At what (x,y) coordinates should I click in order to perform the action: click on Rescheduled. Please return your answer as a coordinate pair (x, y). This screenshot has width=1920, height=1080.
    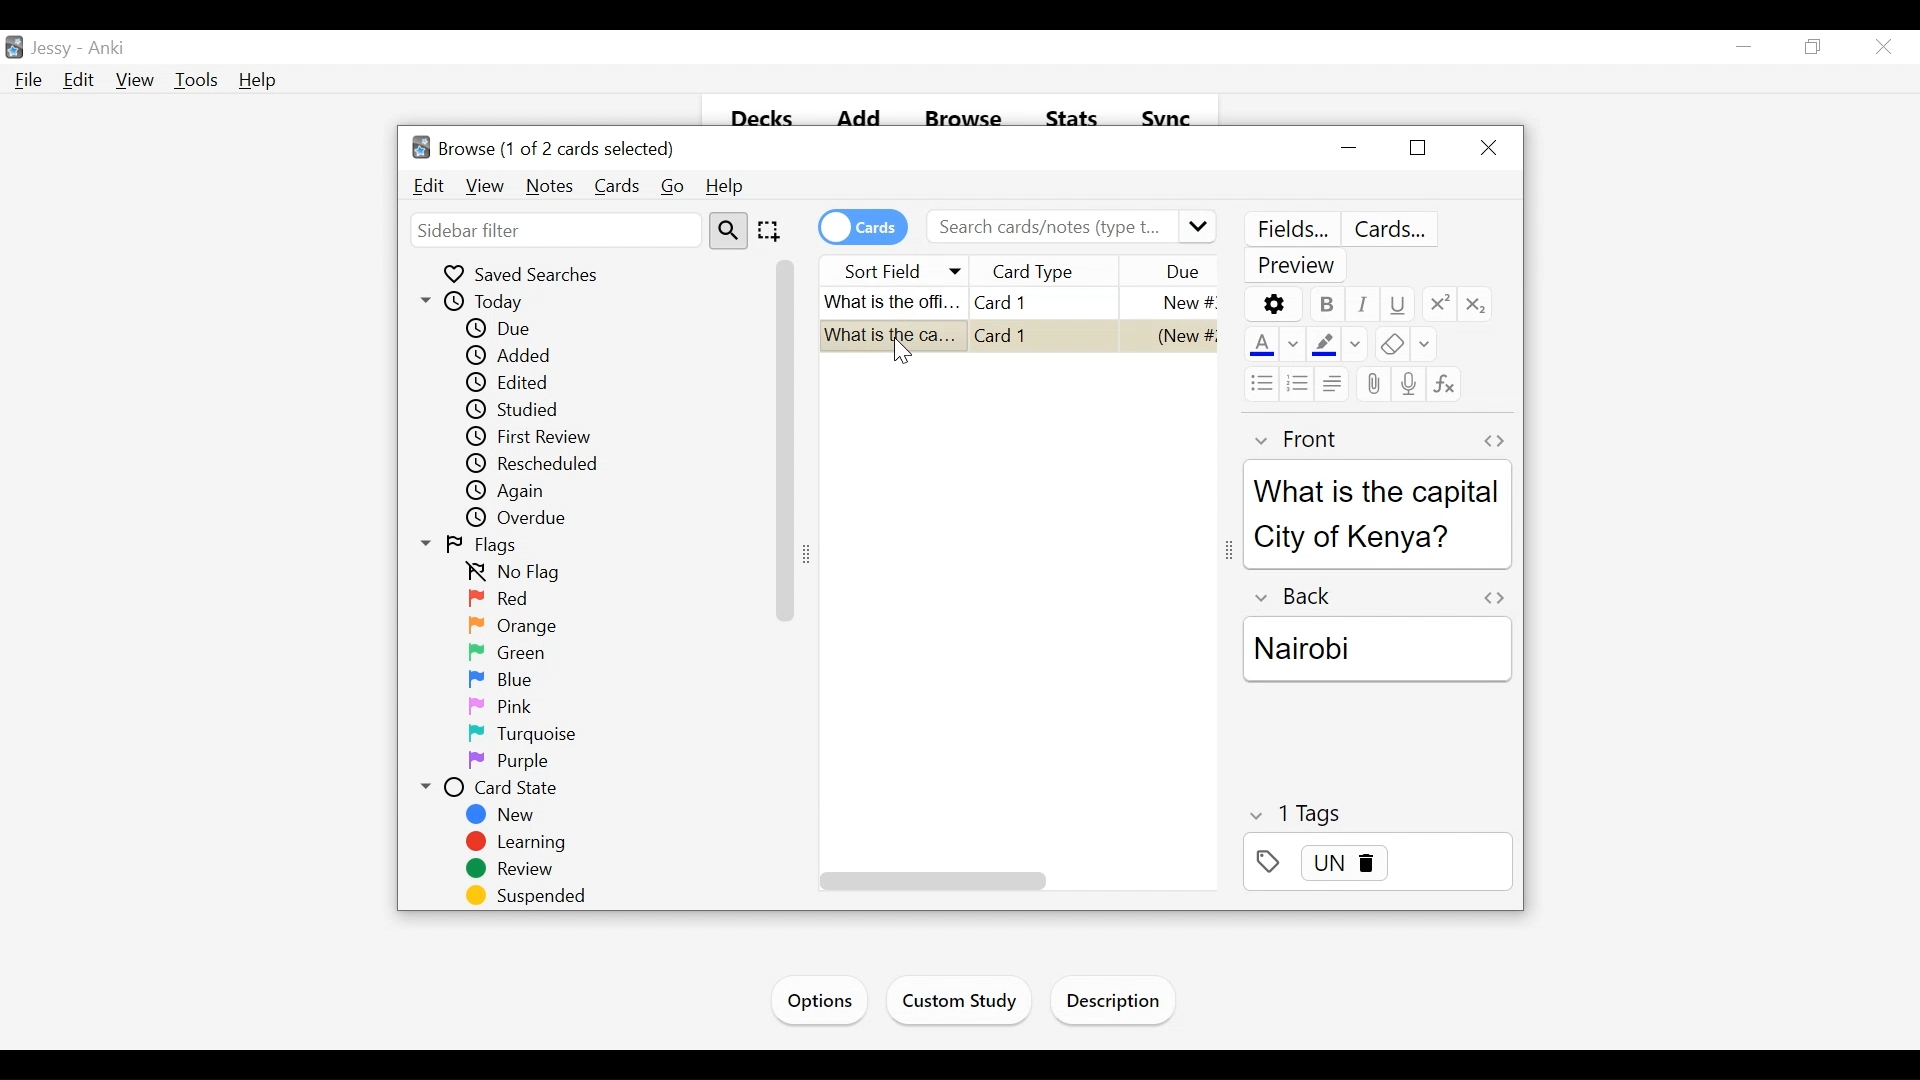
    Looking at the image, I should click on (536, 464).